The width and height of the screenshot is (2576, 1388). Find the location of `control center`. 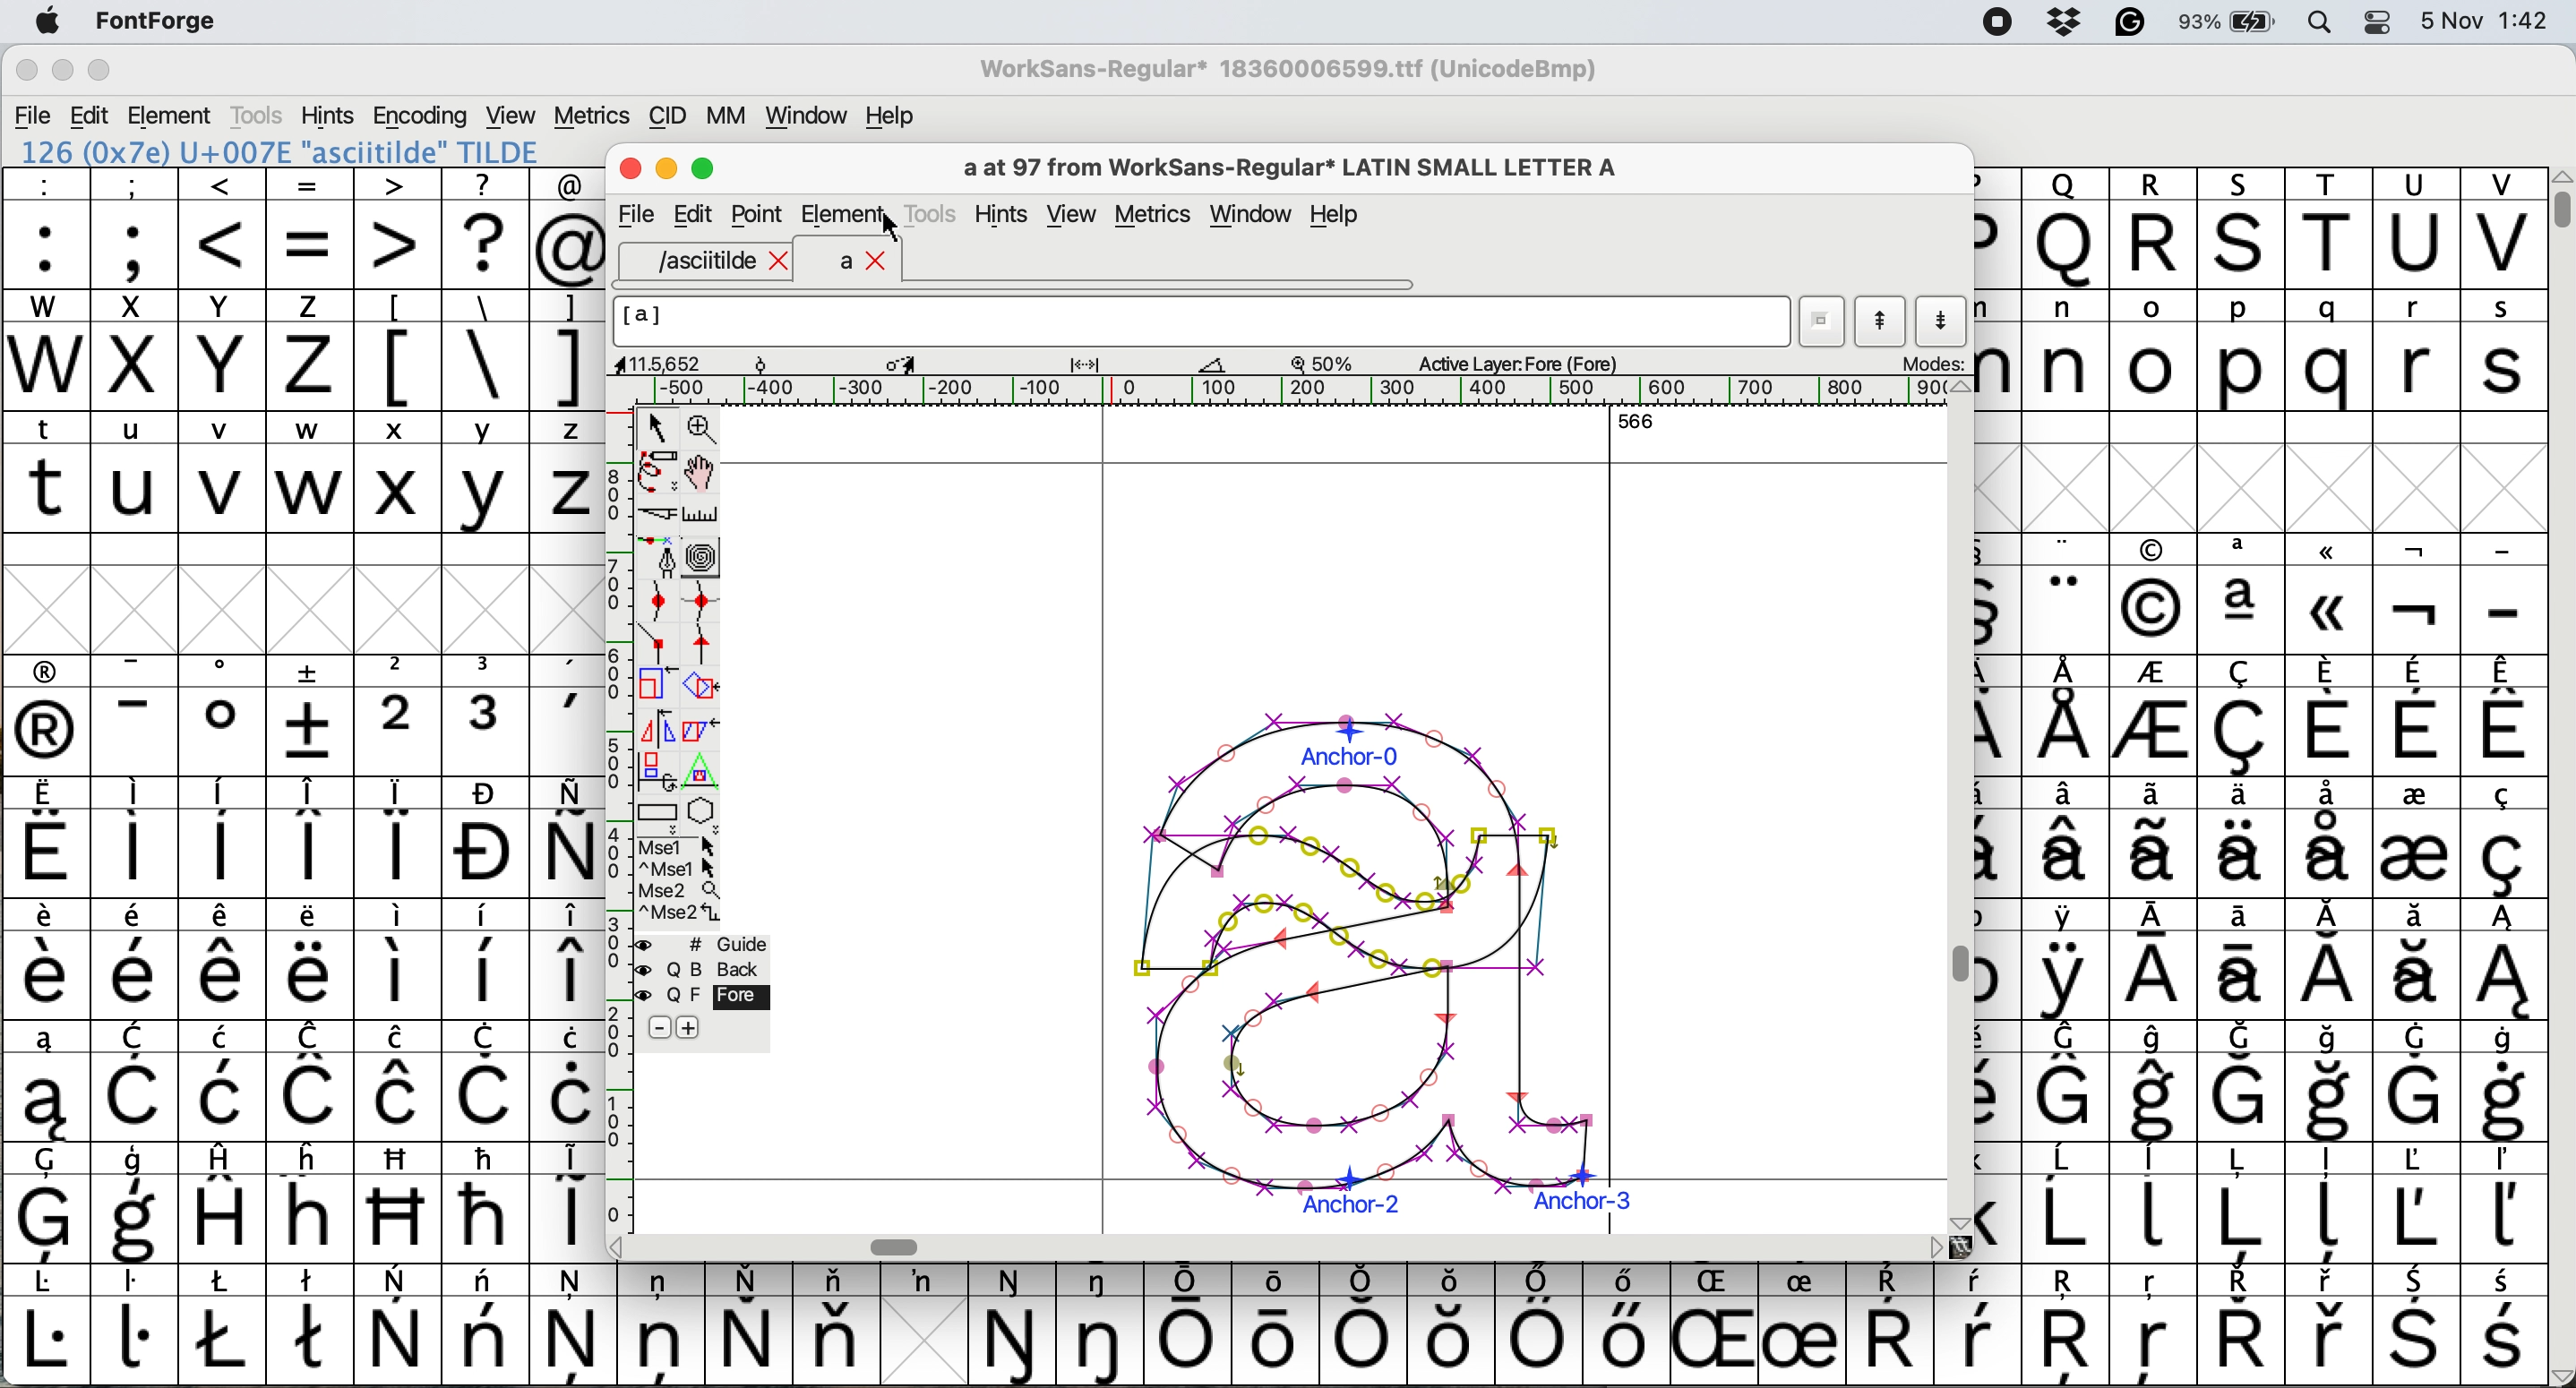

control center is located at coordinates (2385, 20).